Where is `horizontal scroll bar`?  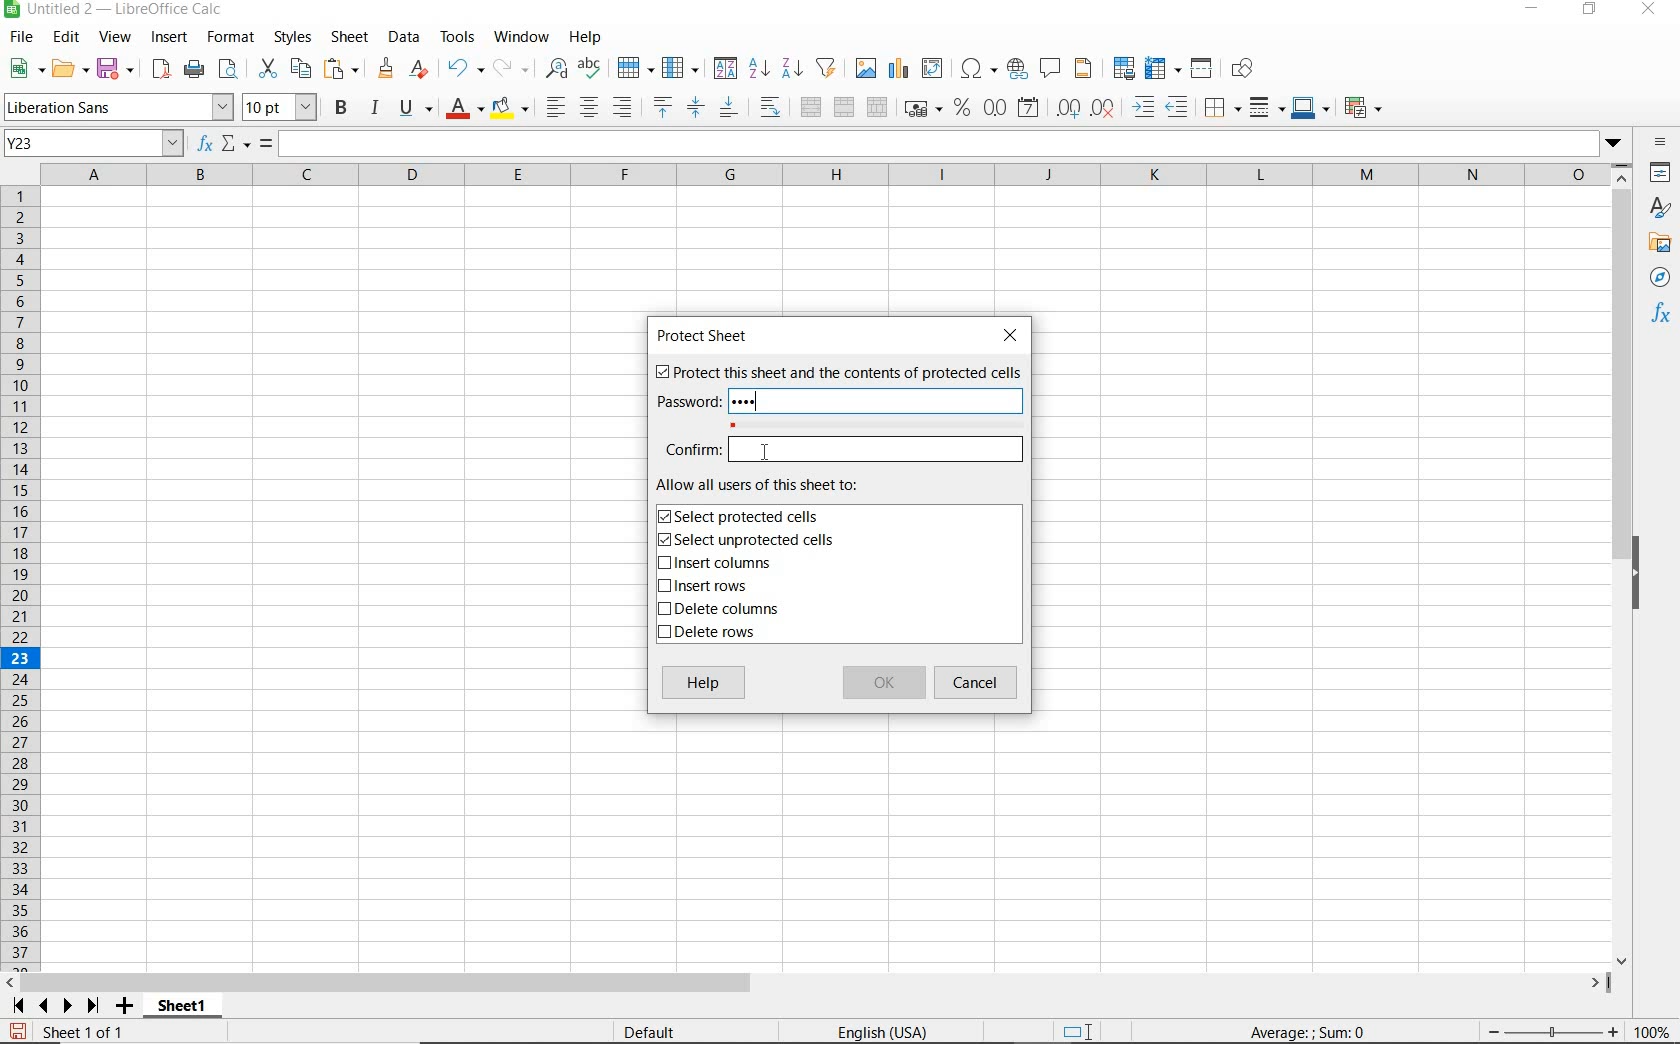 horizontal scroll bar is located at coordinates (820, 980).